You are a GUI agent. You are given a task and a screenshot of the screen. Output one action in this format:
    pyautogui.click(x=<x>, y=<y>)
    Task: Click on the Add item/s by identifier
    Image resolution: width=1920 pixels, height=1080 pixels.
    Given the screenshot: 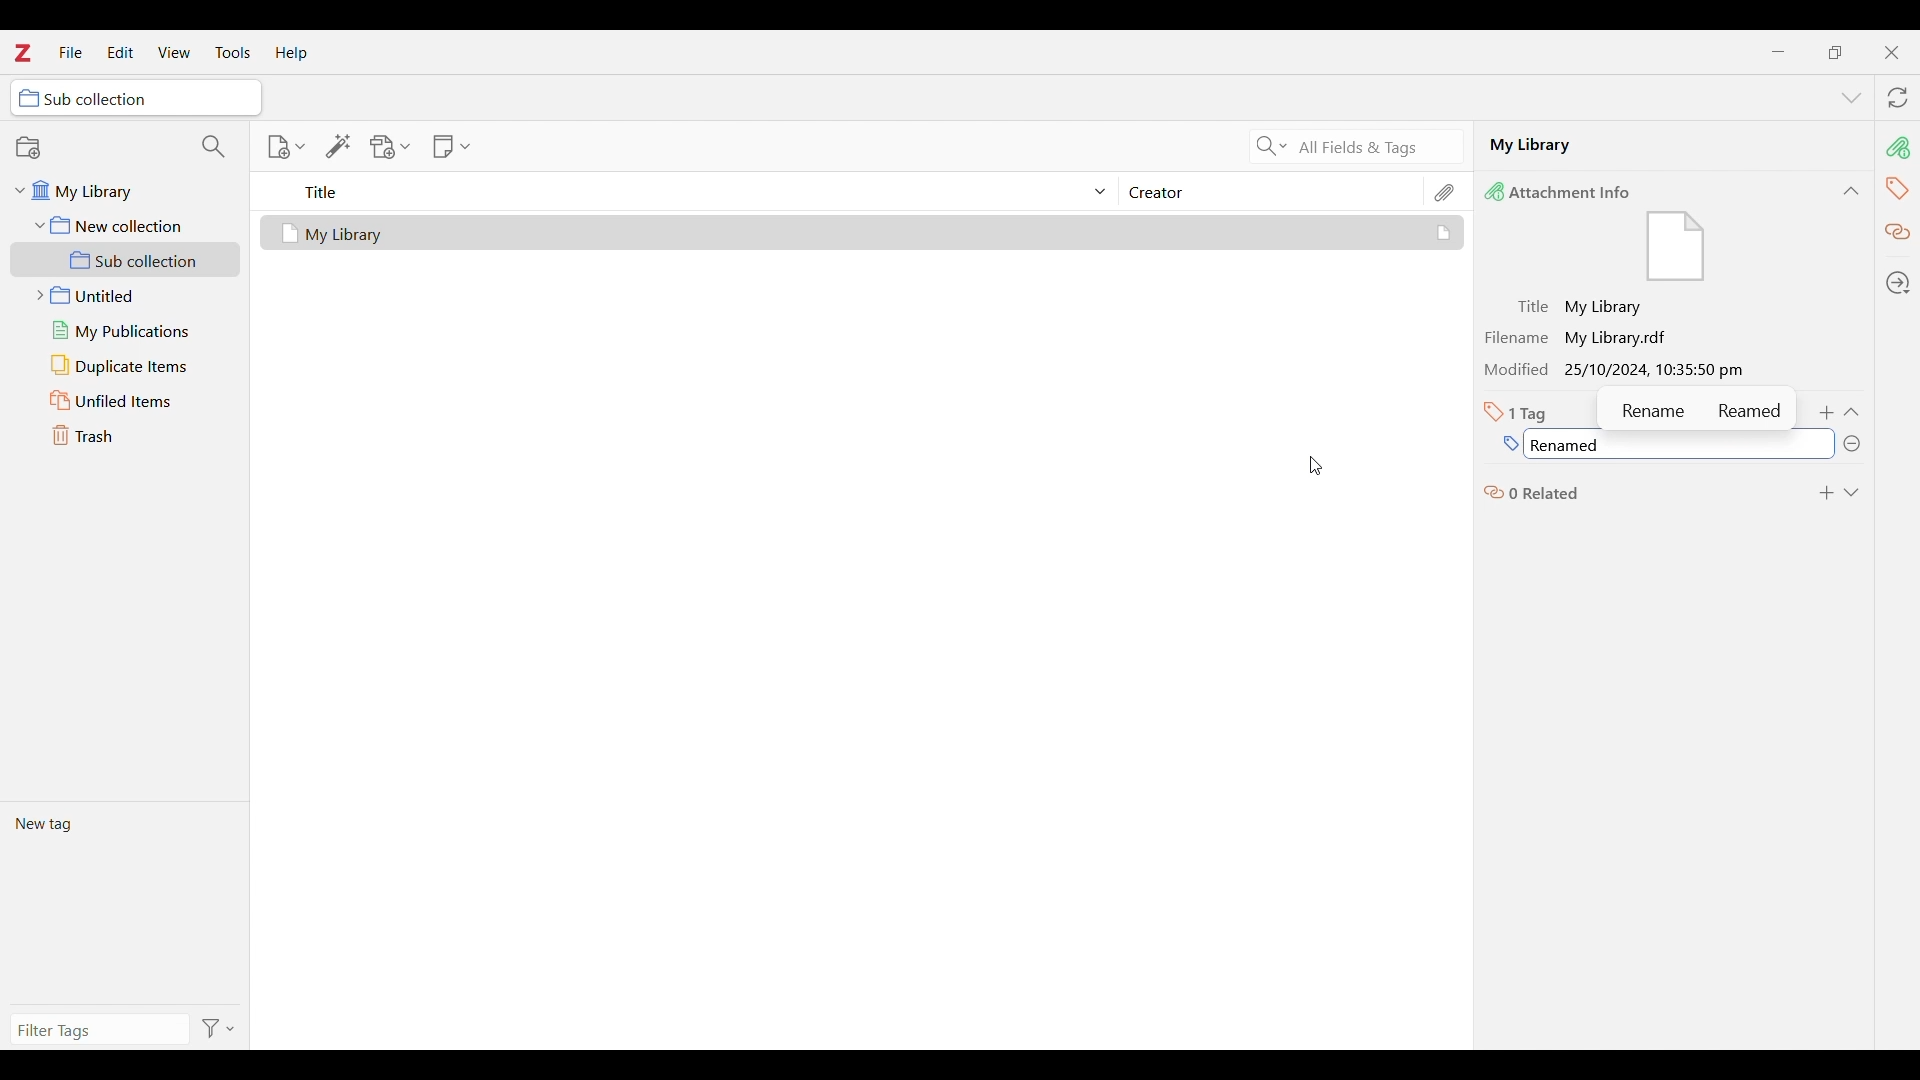 What is the action you would take?
    pyautogui.click(x=339, y=146)
    